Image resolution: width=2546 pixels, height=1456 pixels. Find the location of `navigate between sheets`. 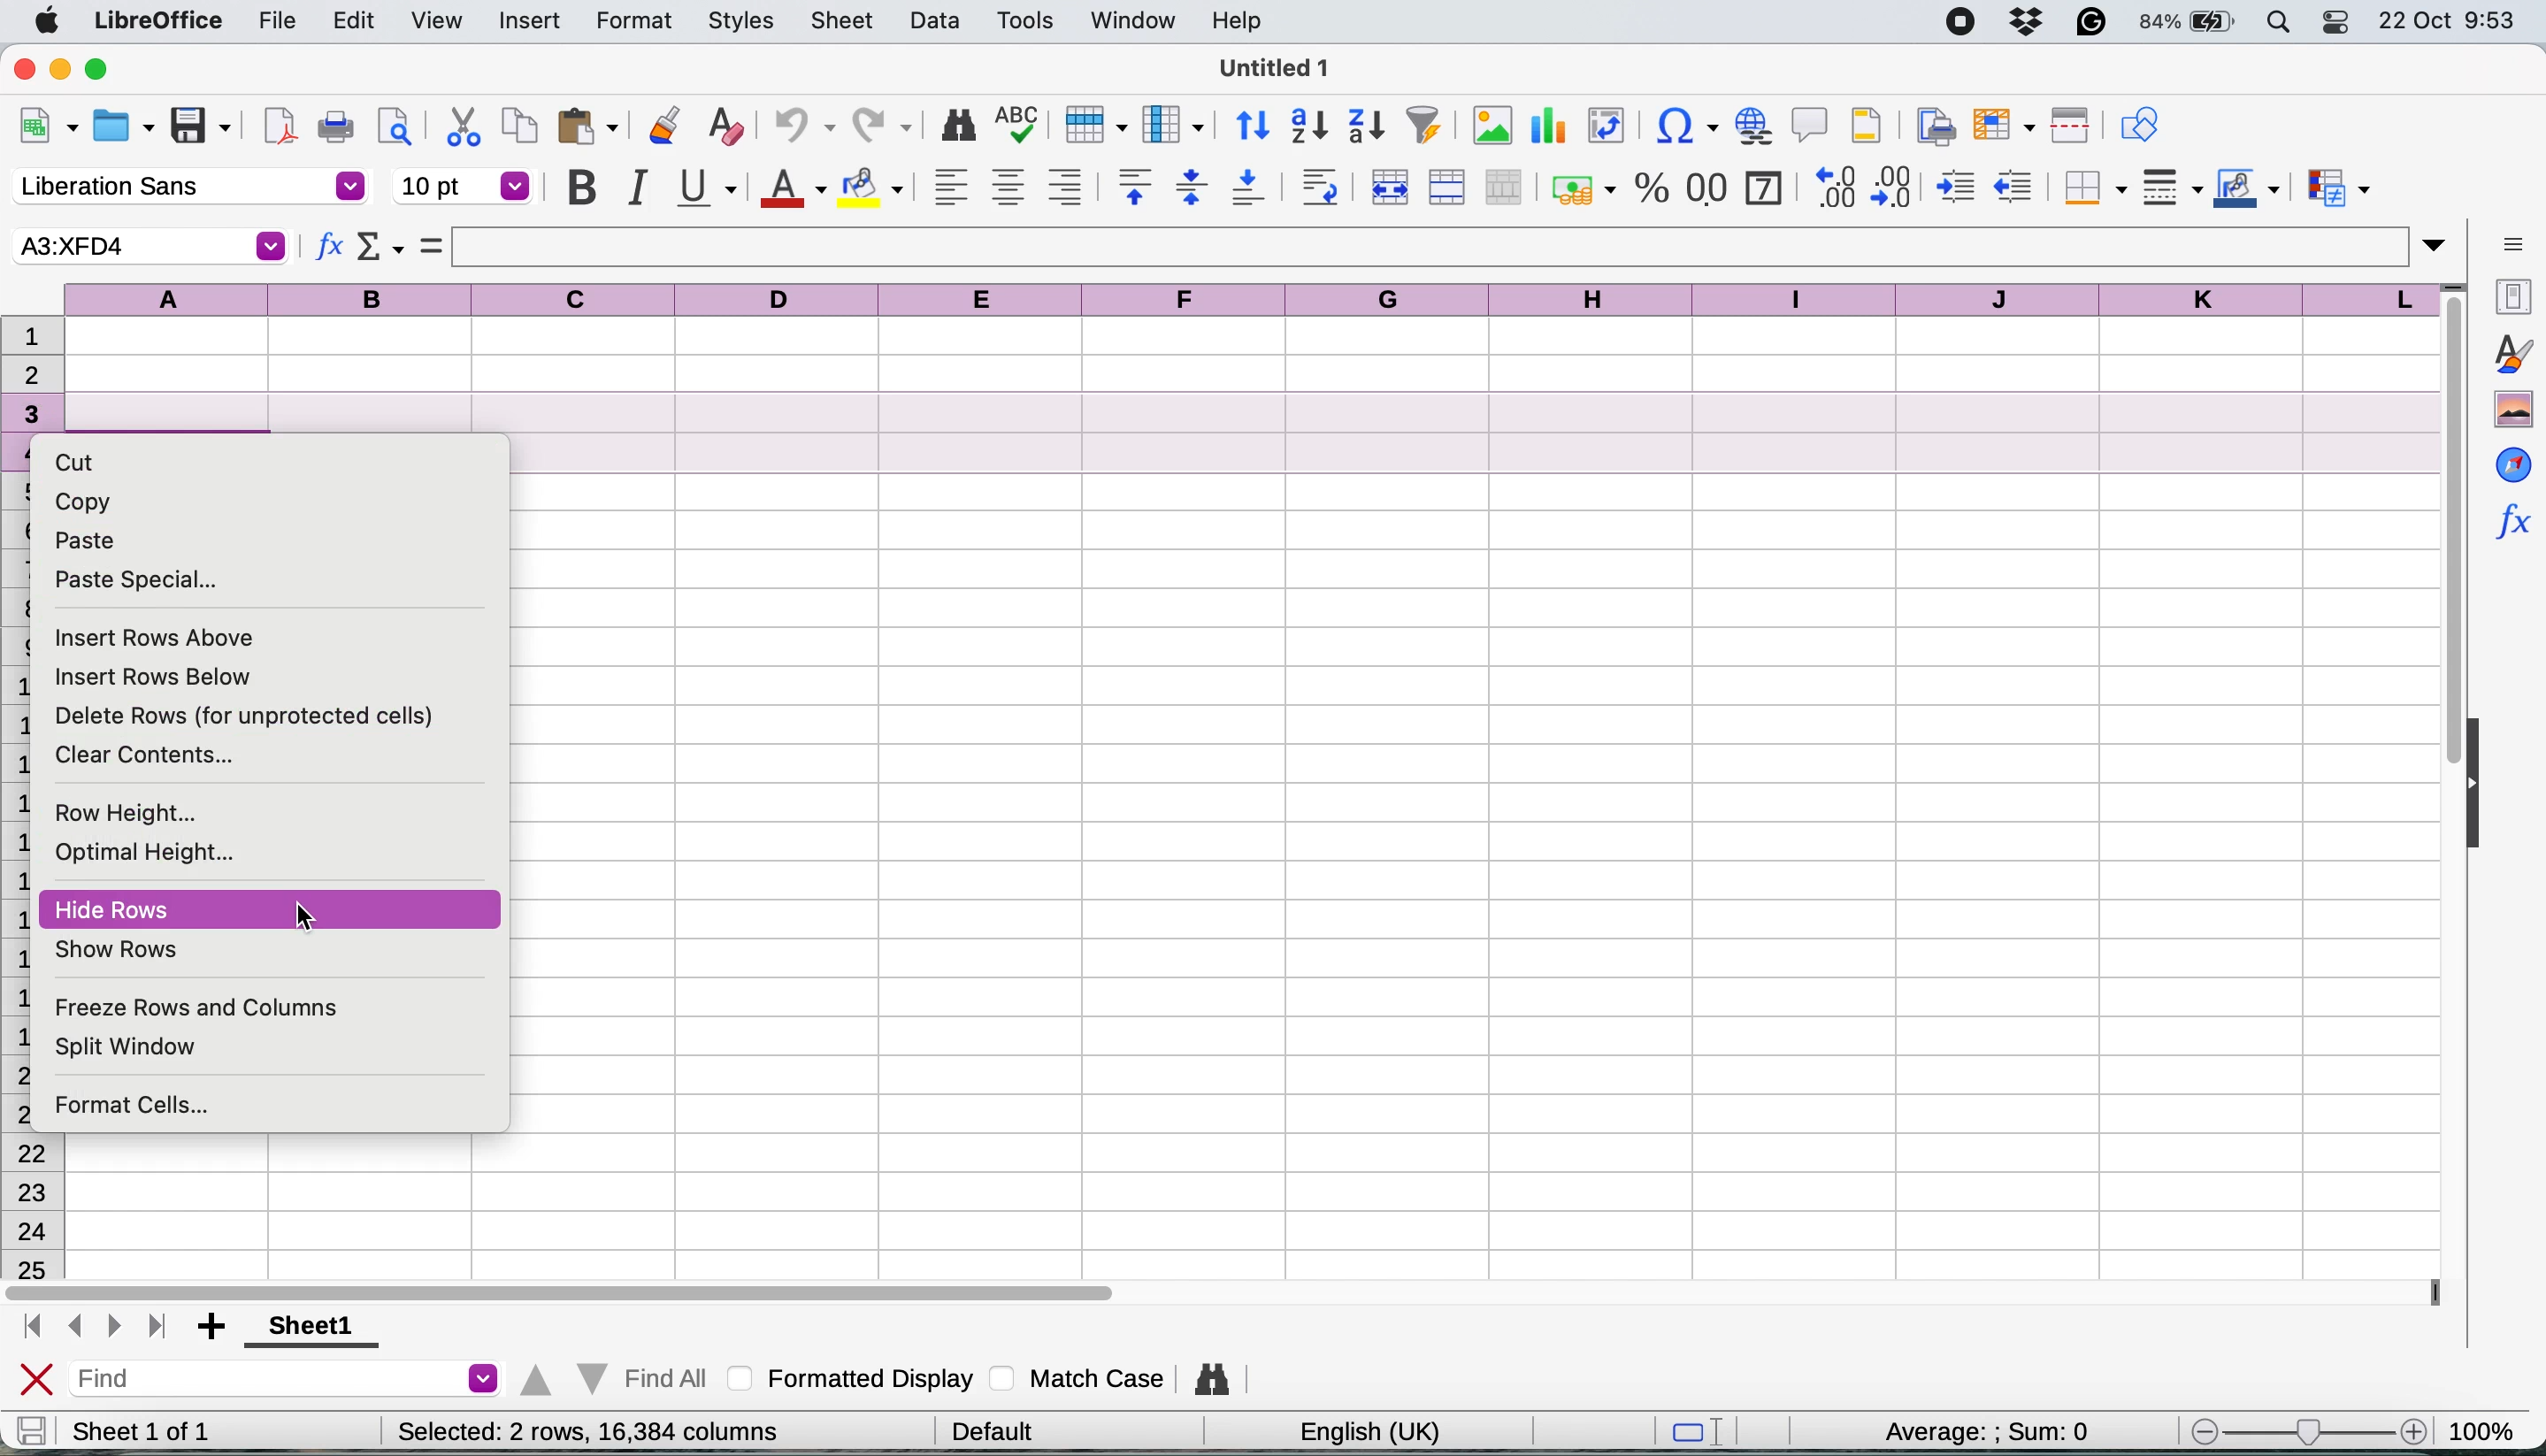

navigate between sheets is located at coordinates (92, 1328).